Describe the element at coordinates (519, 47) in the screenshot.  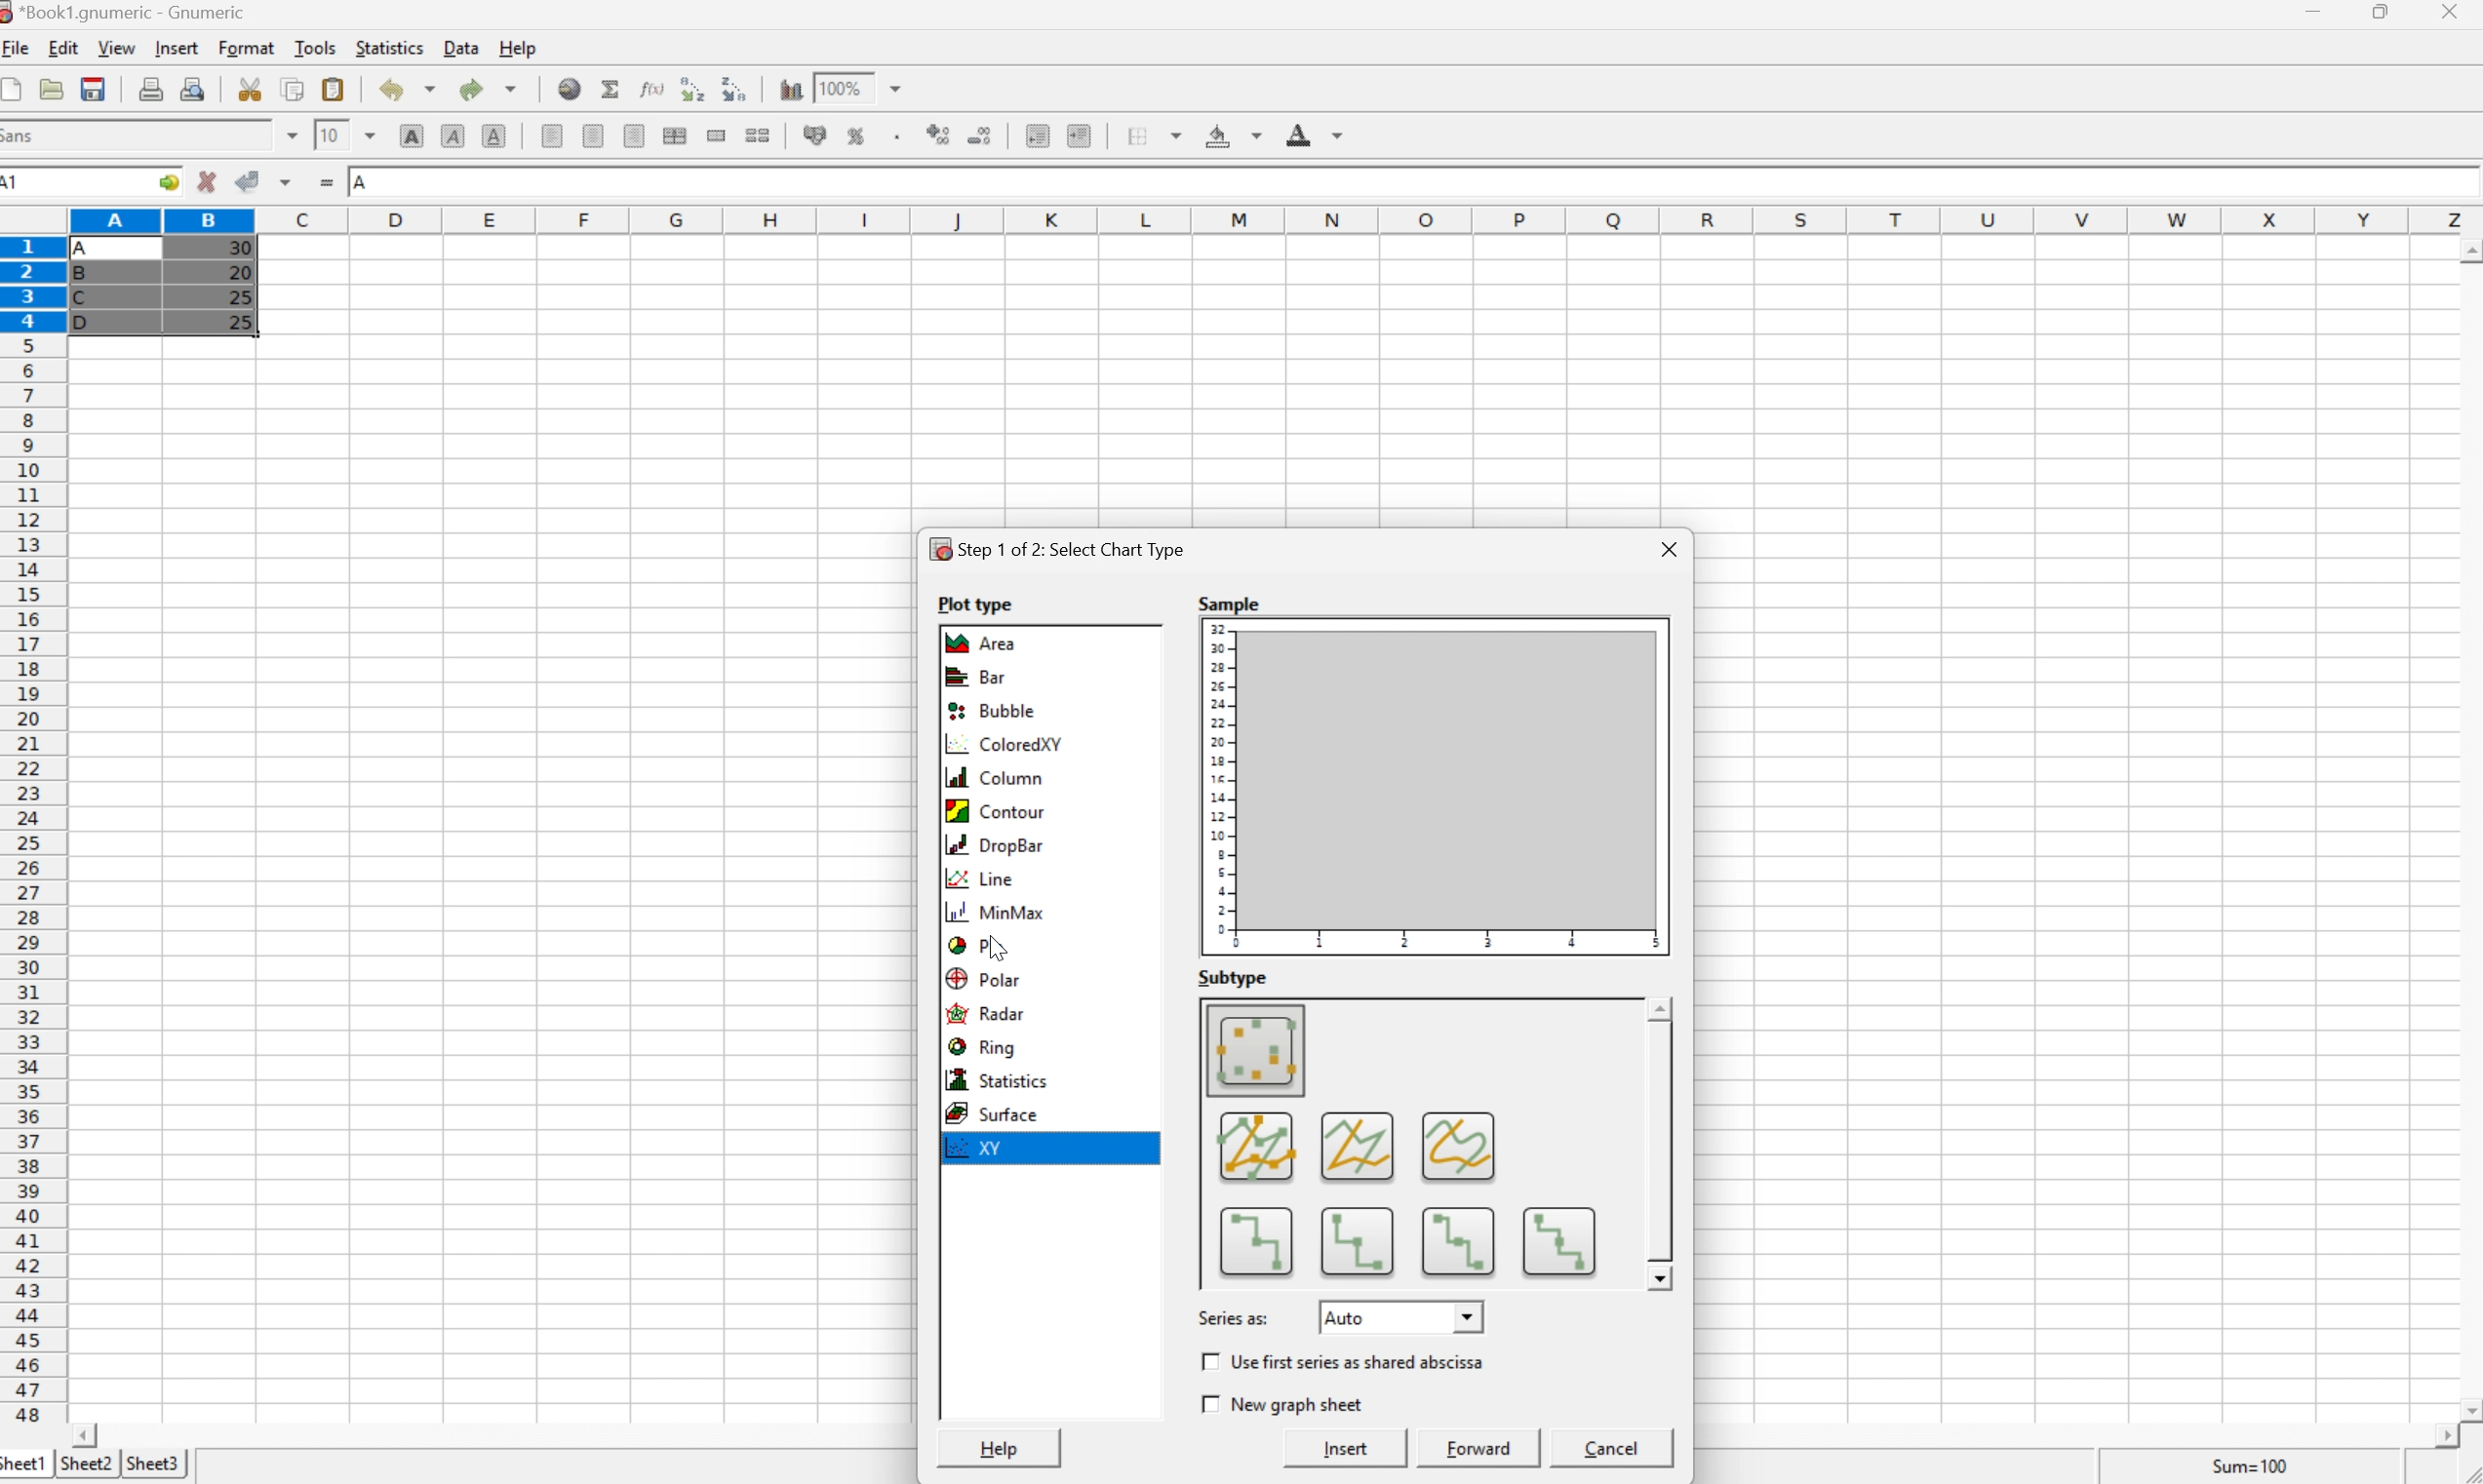
I see `Help` at that location.